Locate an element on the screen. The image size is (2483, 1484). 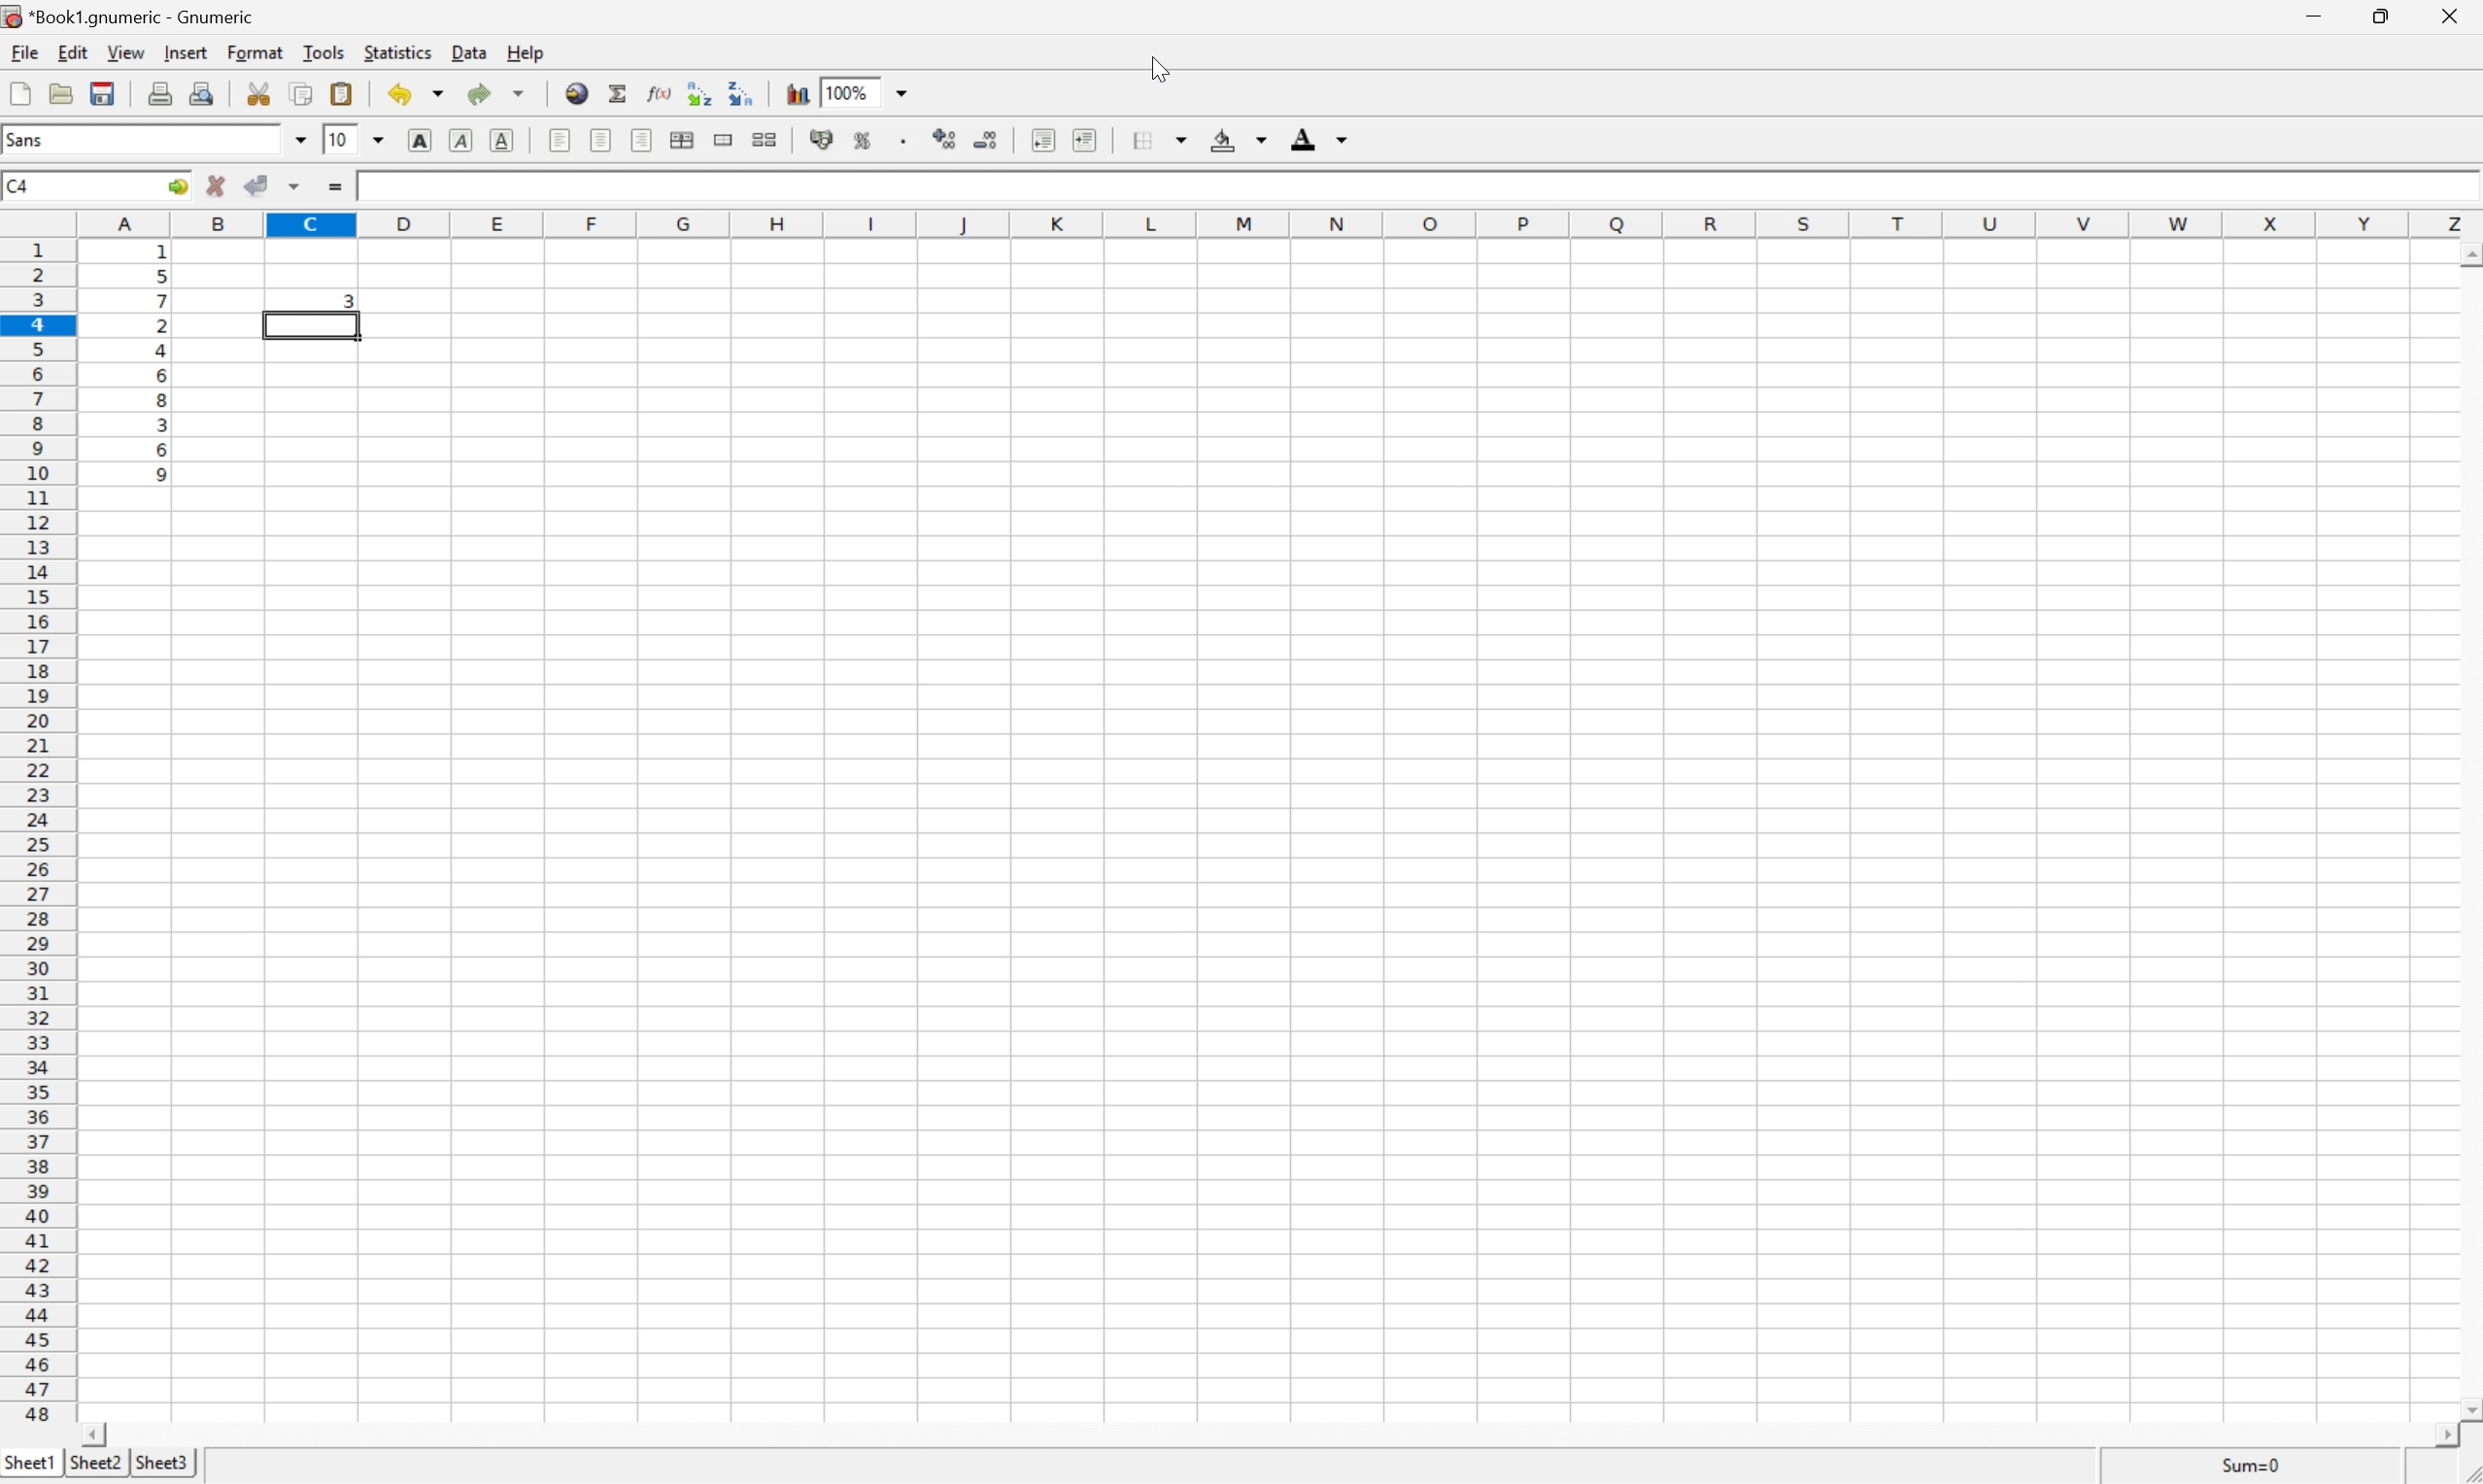
copy is located at coordinates (301, 91).